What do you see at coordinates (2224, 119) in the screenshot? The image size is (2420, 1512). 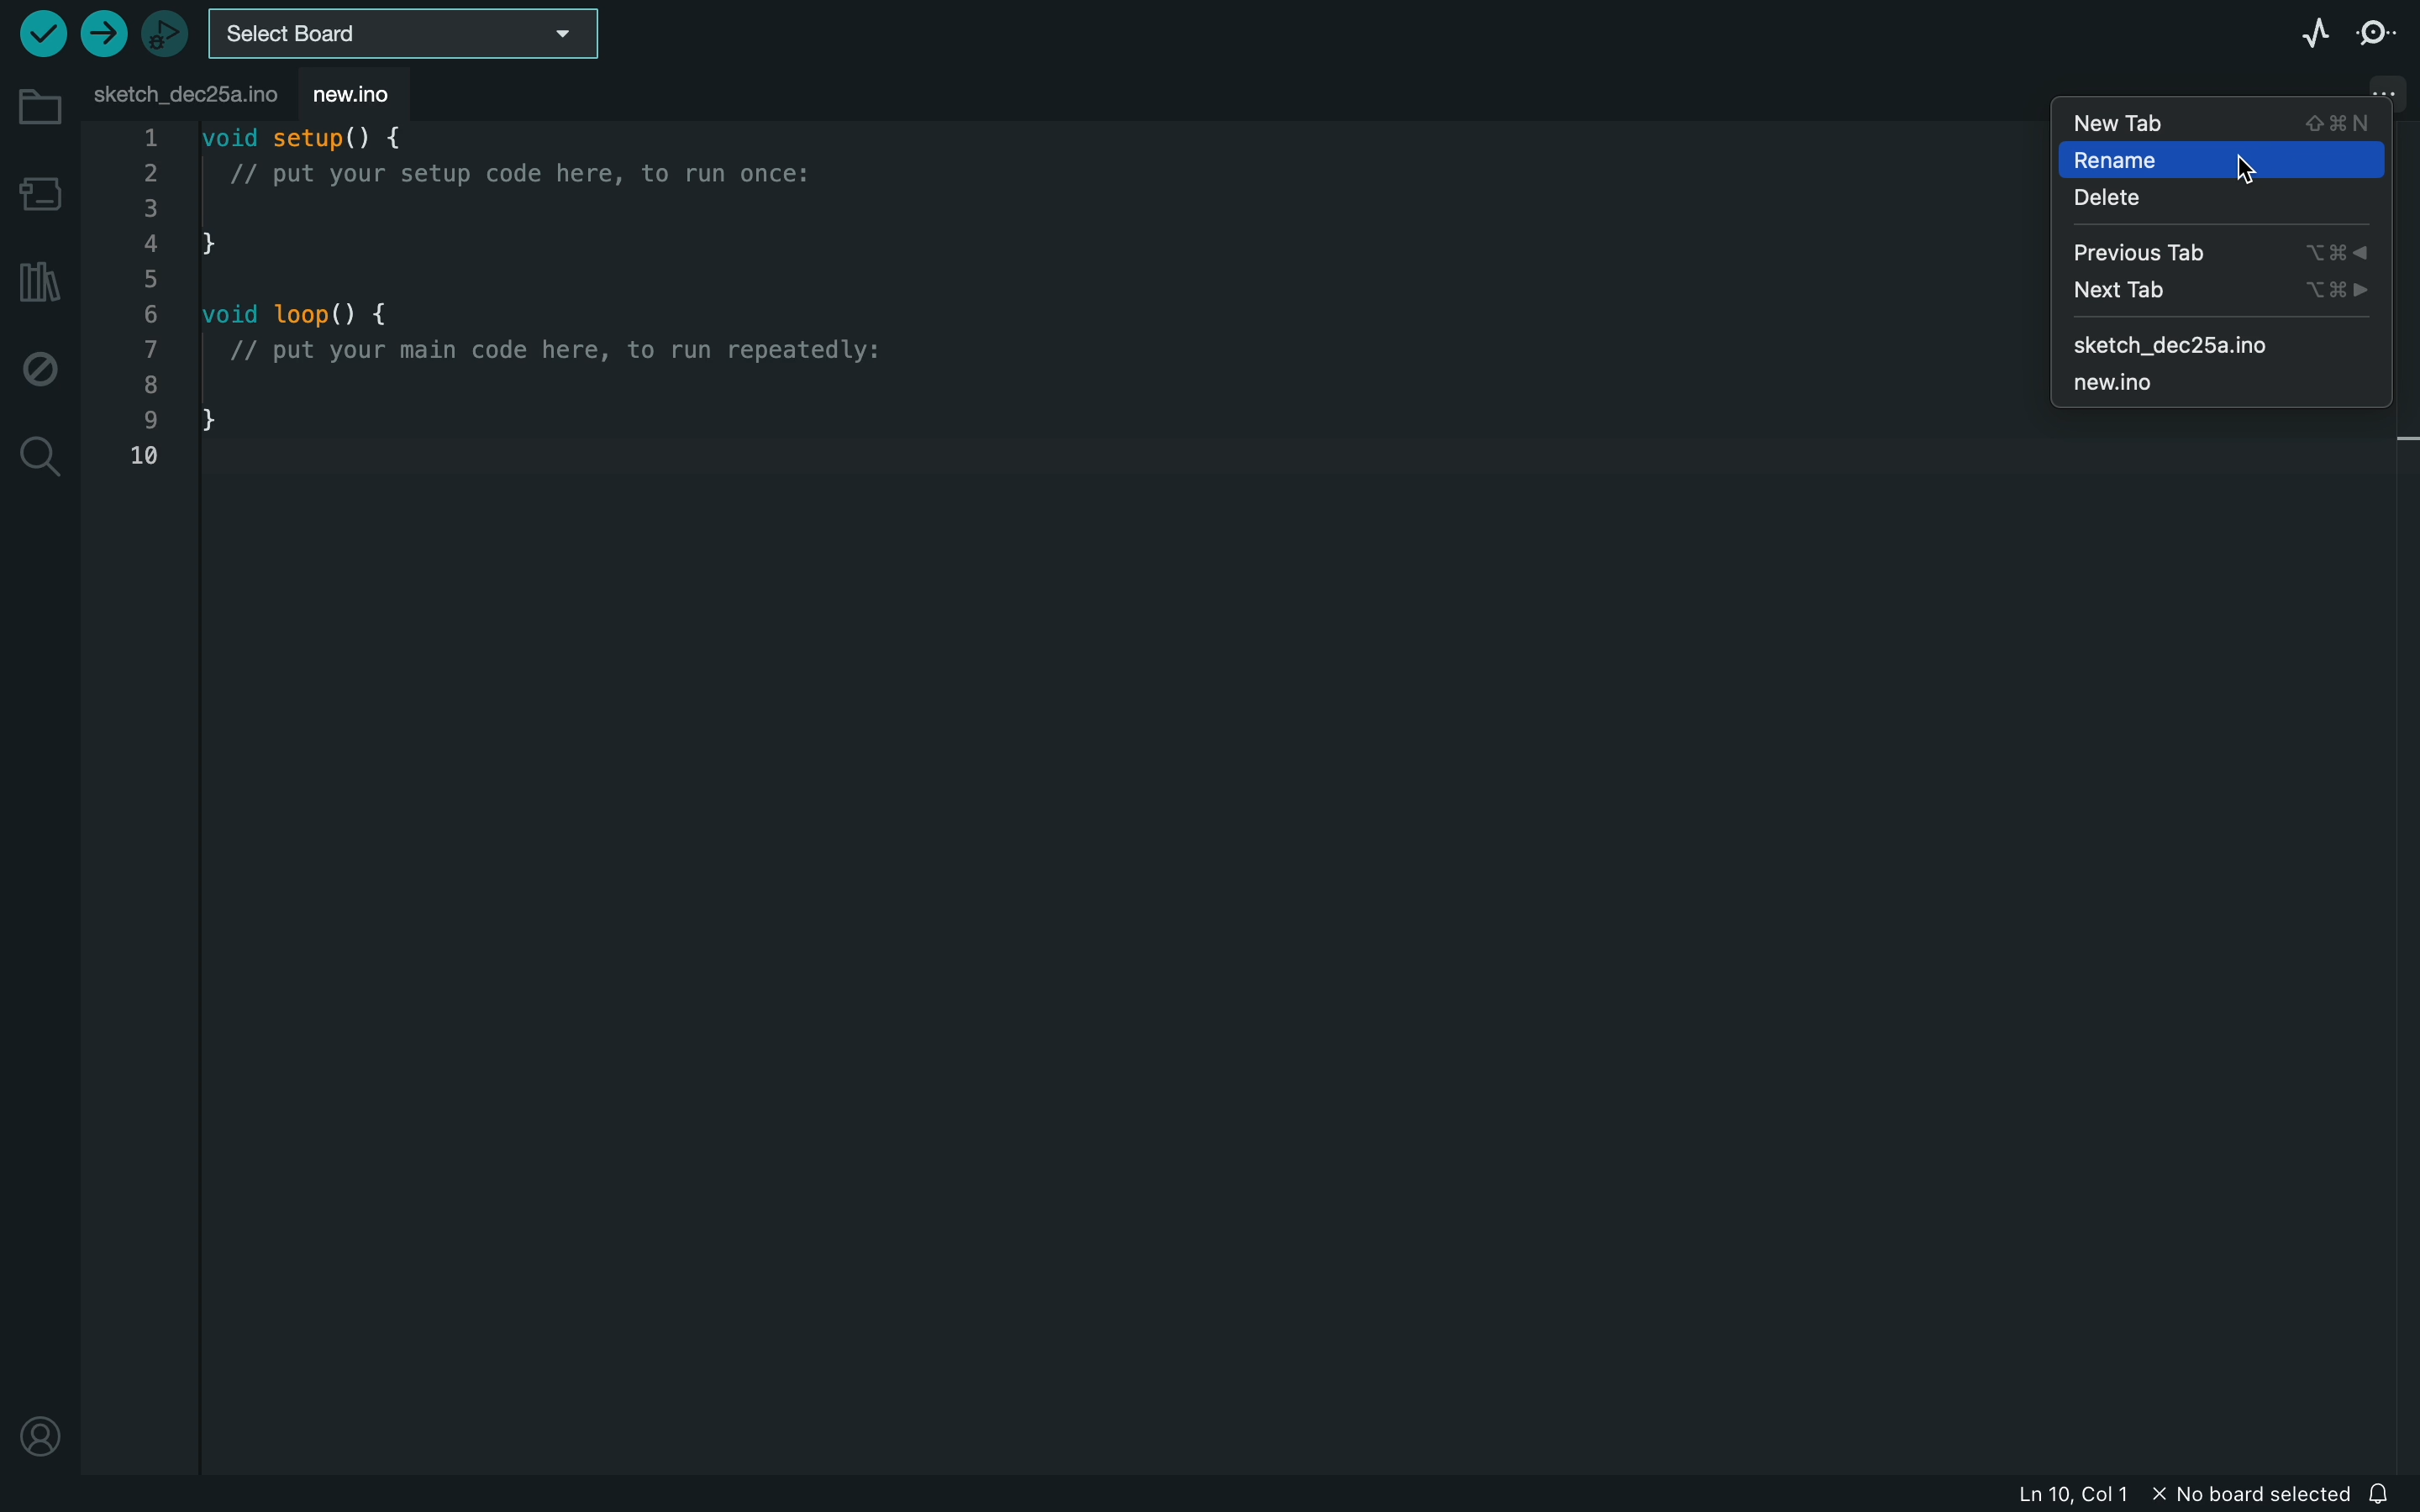 I see `new tab` at bounding box center [2224, 119].